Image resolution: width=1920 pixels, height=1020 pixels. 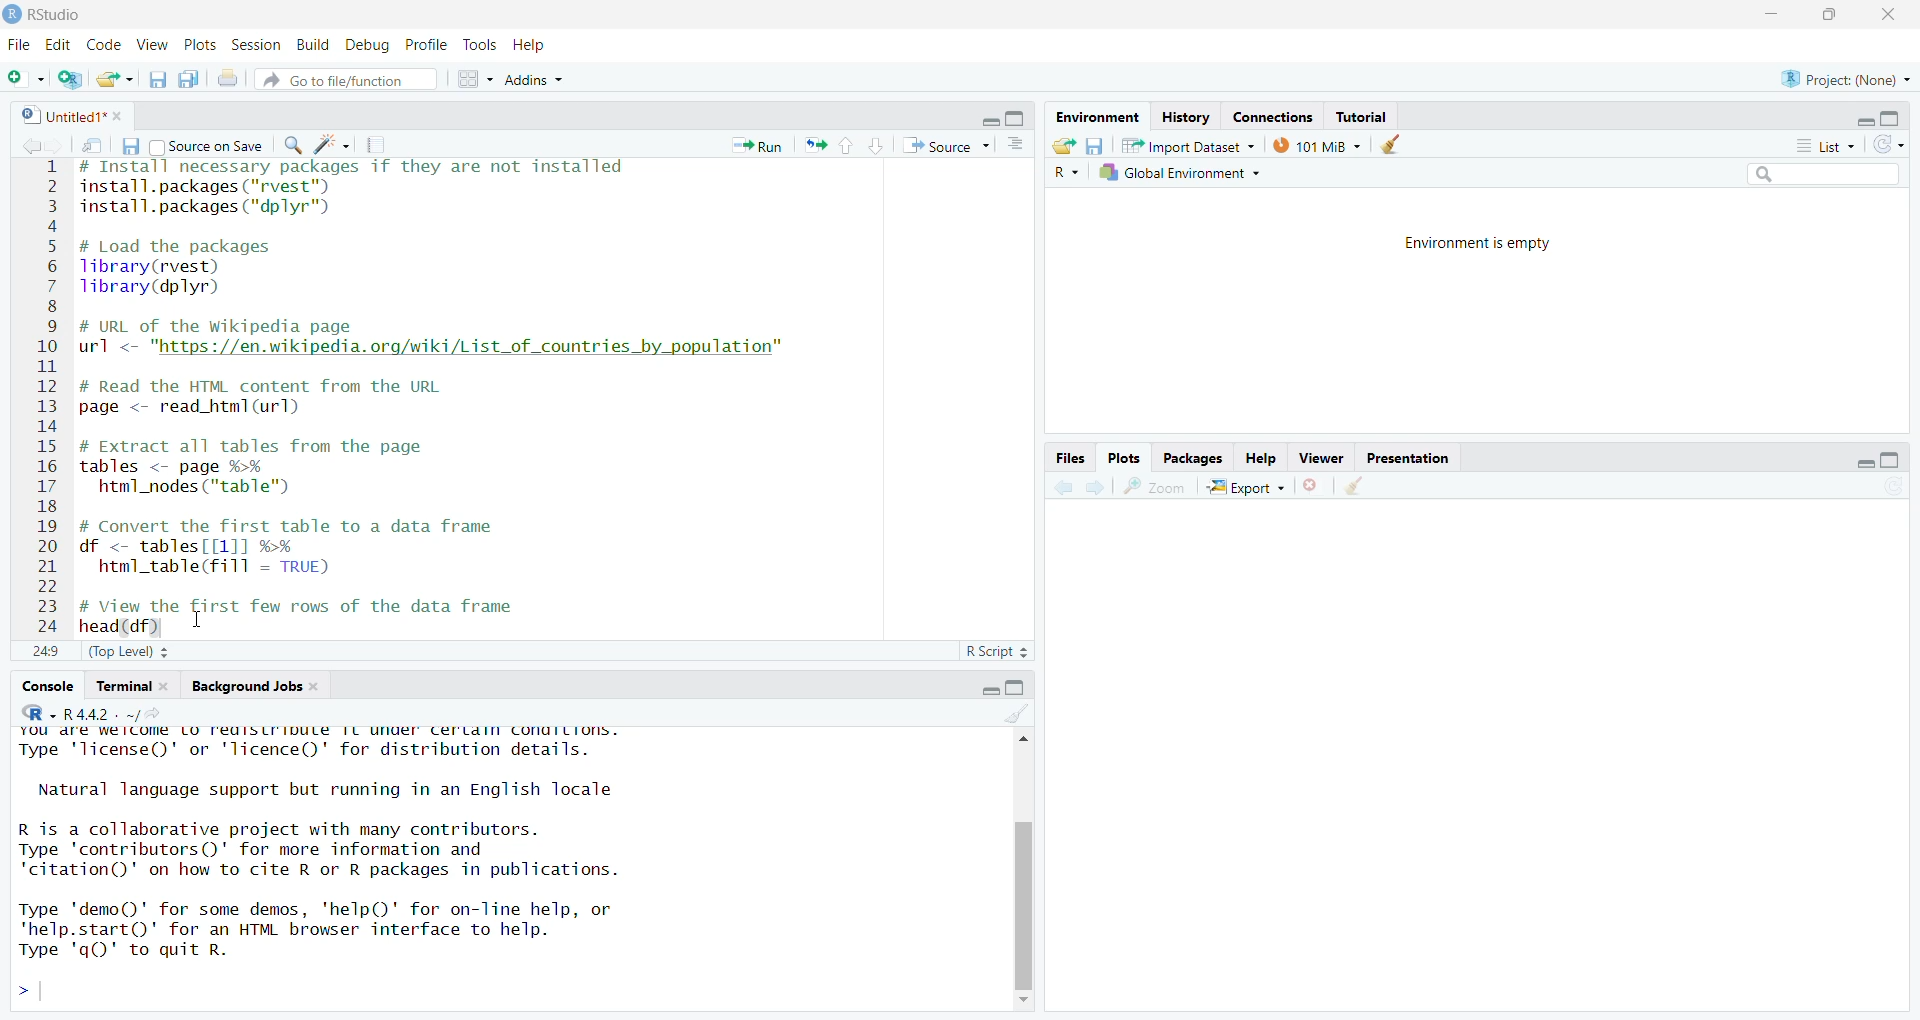 What do you see at coordinates (59, 114) in the screenshot?
I see `Untitled file` at bounding box center [59, 114].